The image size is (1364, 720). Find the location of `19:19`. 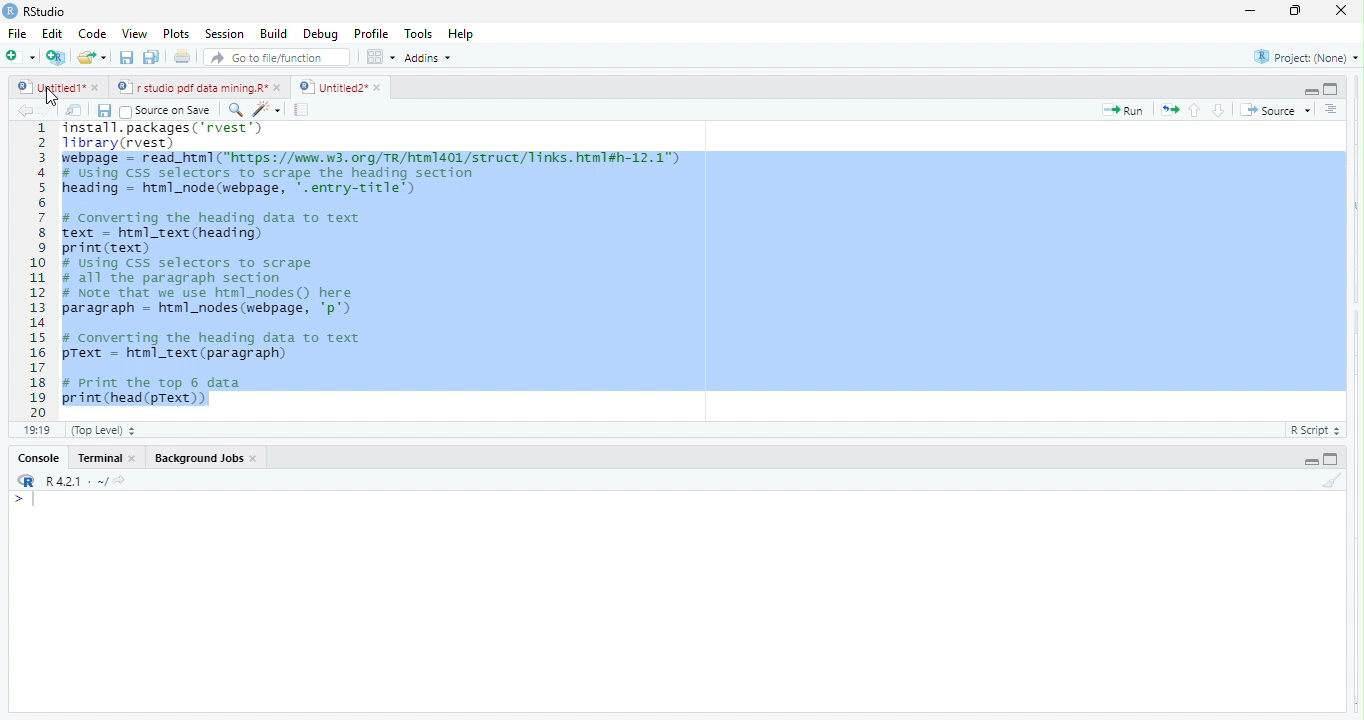

19:19 is located at coordinates (37, 429).